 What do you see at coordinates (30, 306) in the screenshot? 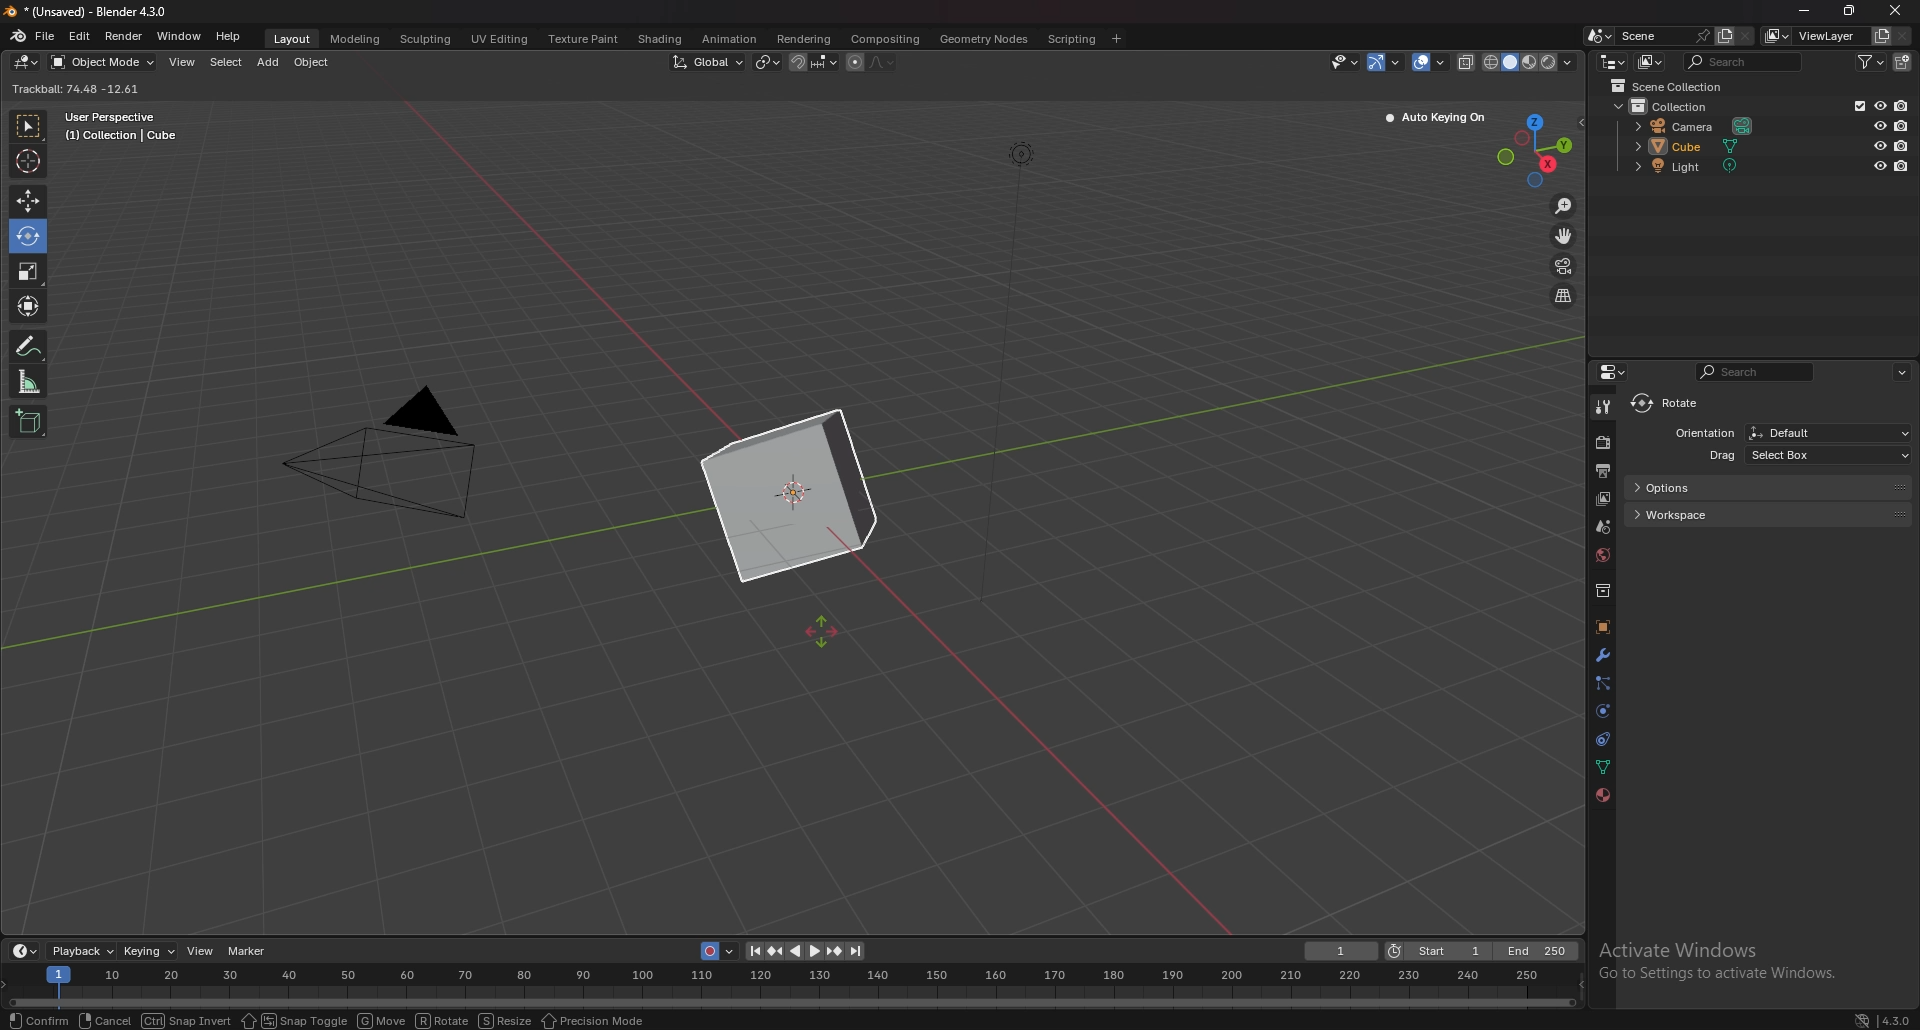
I see `transform` at bounding box center [30, 306].